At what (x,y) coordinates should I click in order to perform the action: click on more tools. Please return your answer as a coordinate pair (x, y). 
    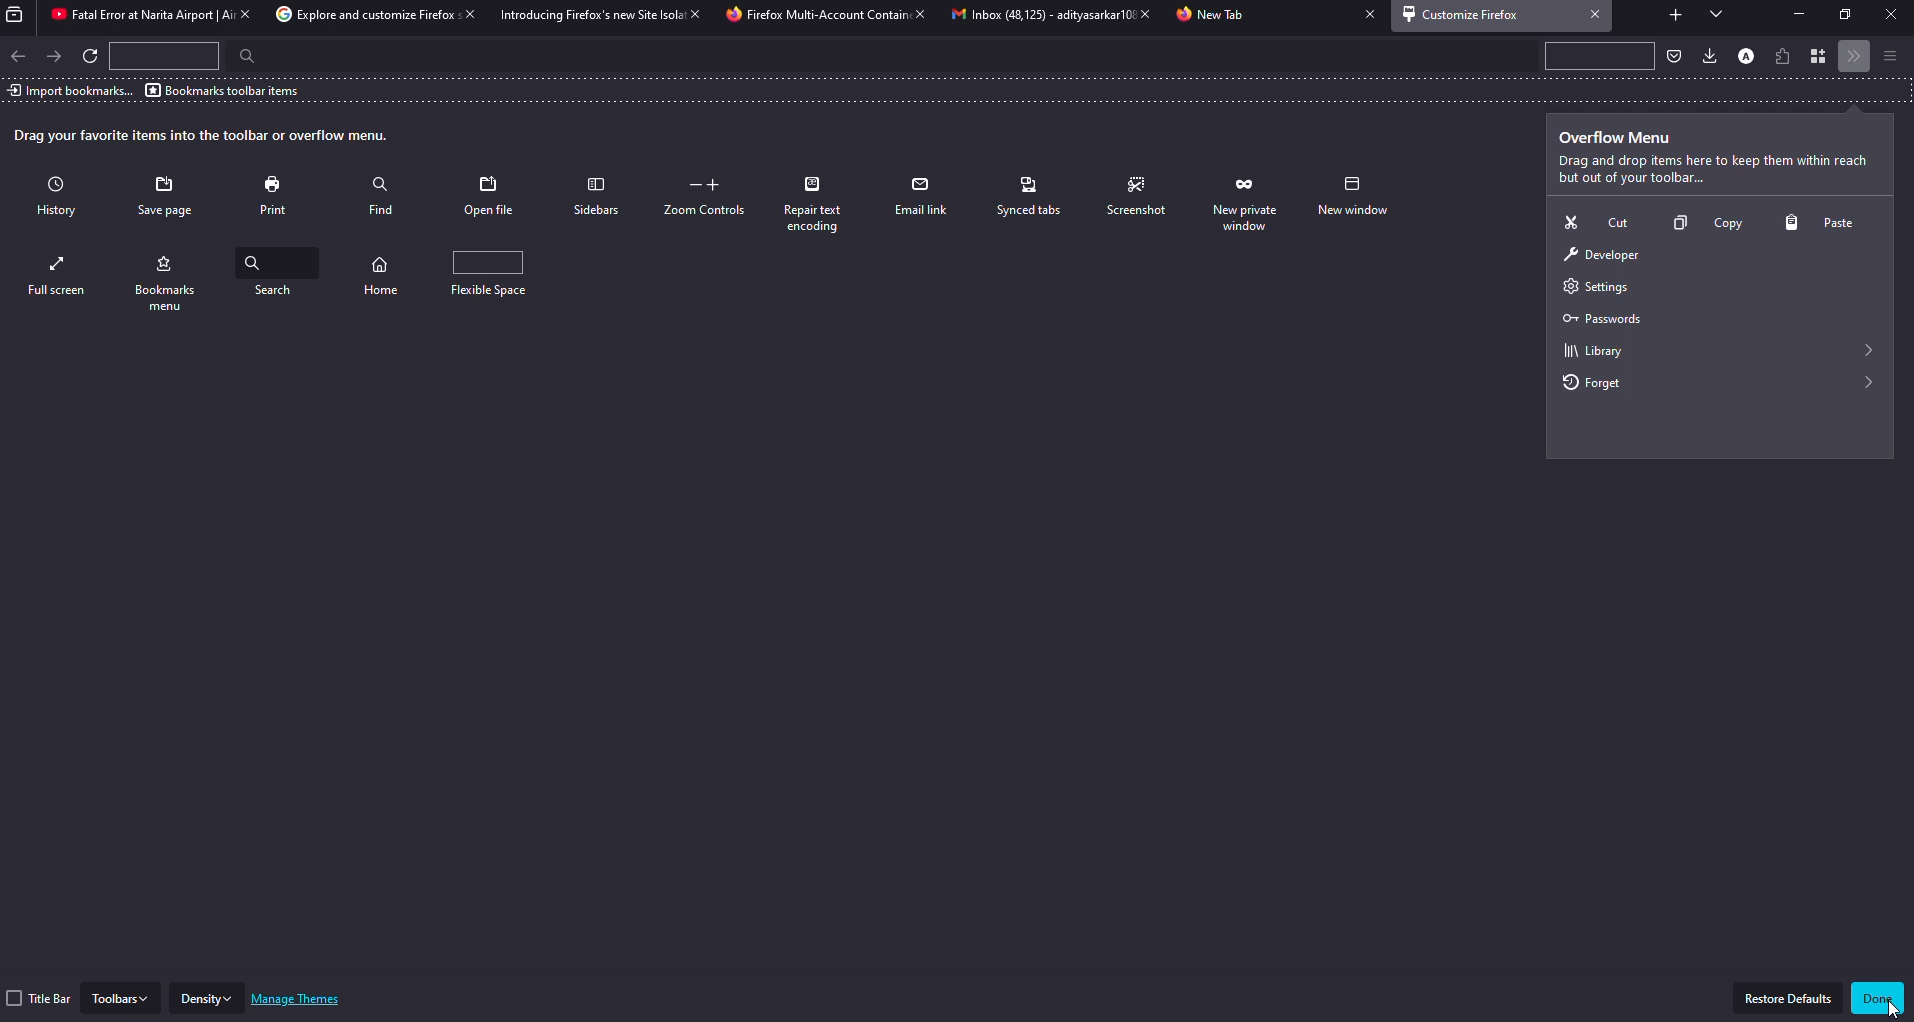
    Looking at the image, I should click on (1856, 57).